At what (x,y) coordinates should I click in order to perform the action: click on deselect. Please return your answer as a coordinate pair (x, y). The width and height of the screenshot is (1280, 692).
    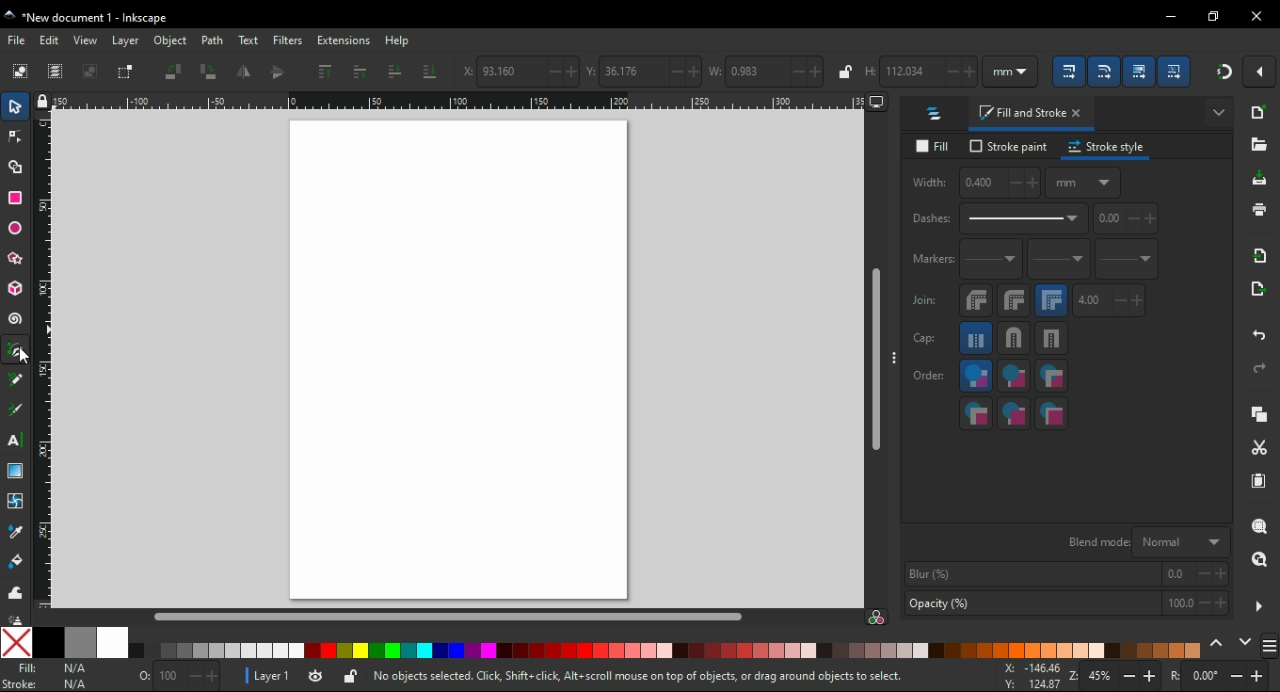
    Looking at the image, I should click on (91, 70).